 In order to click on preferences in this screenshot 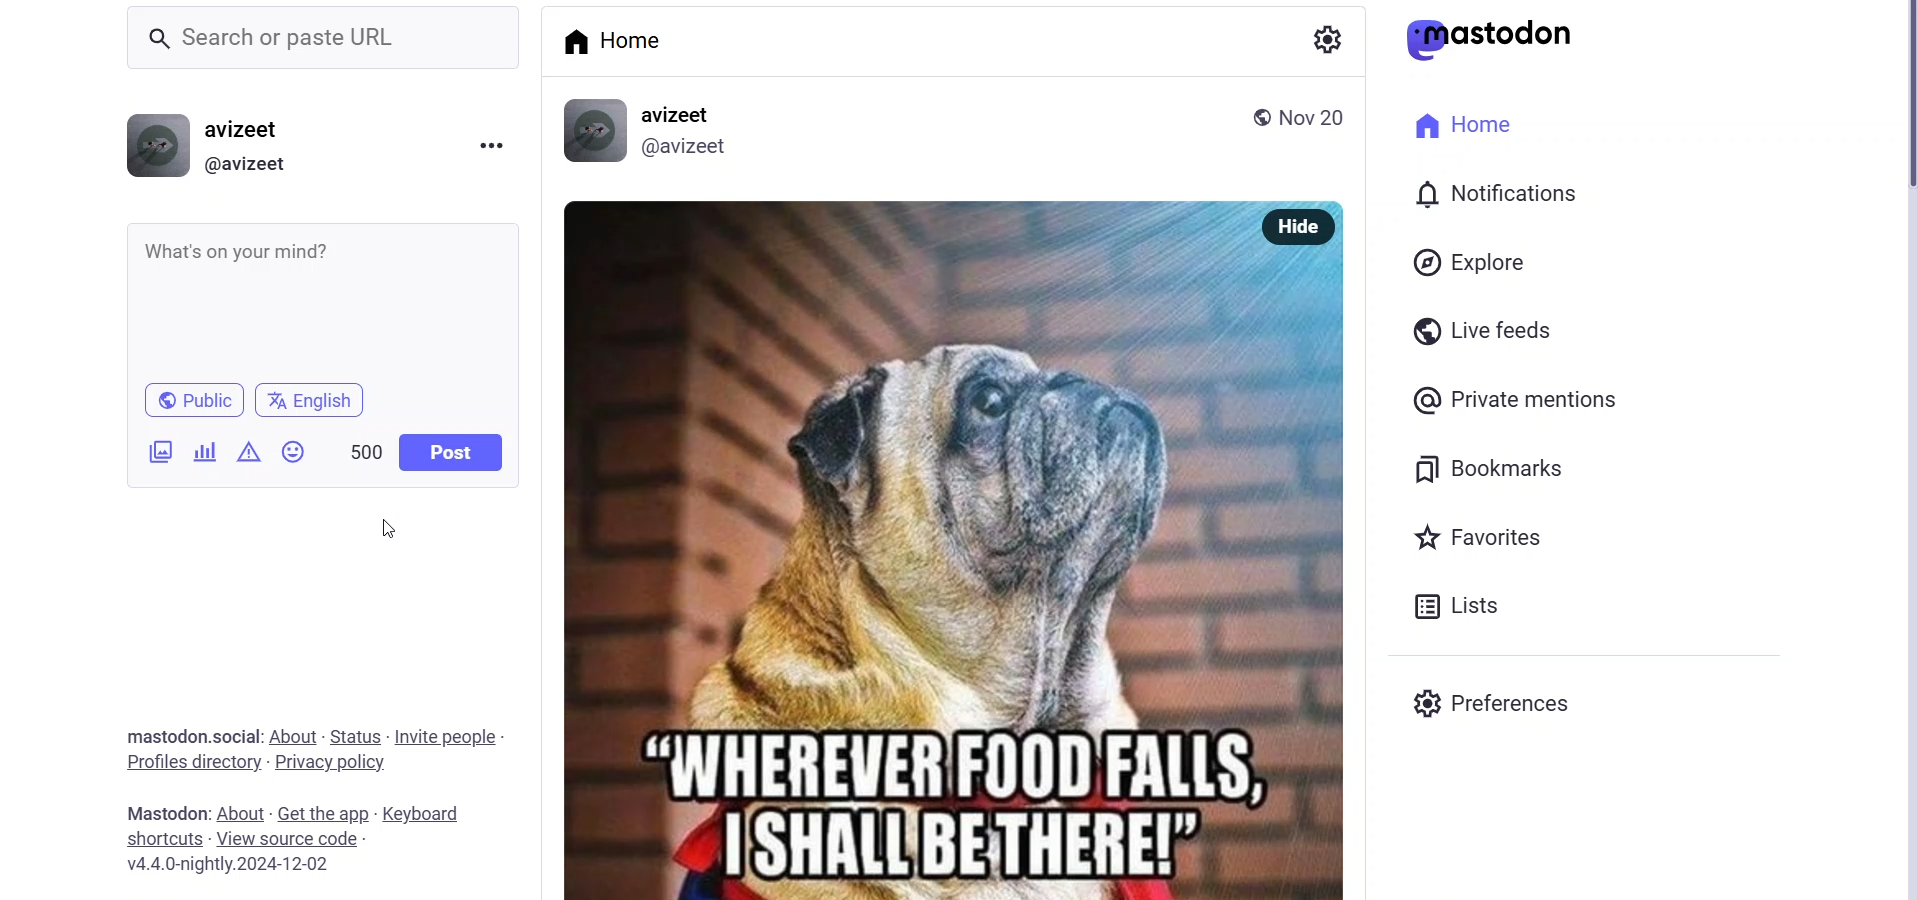, I will do `click(1494, 702)`.